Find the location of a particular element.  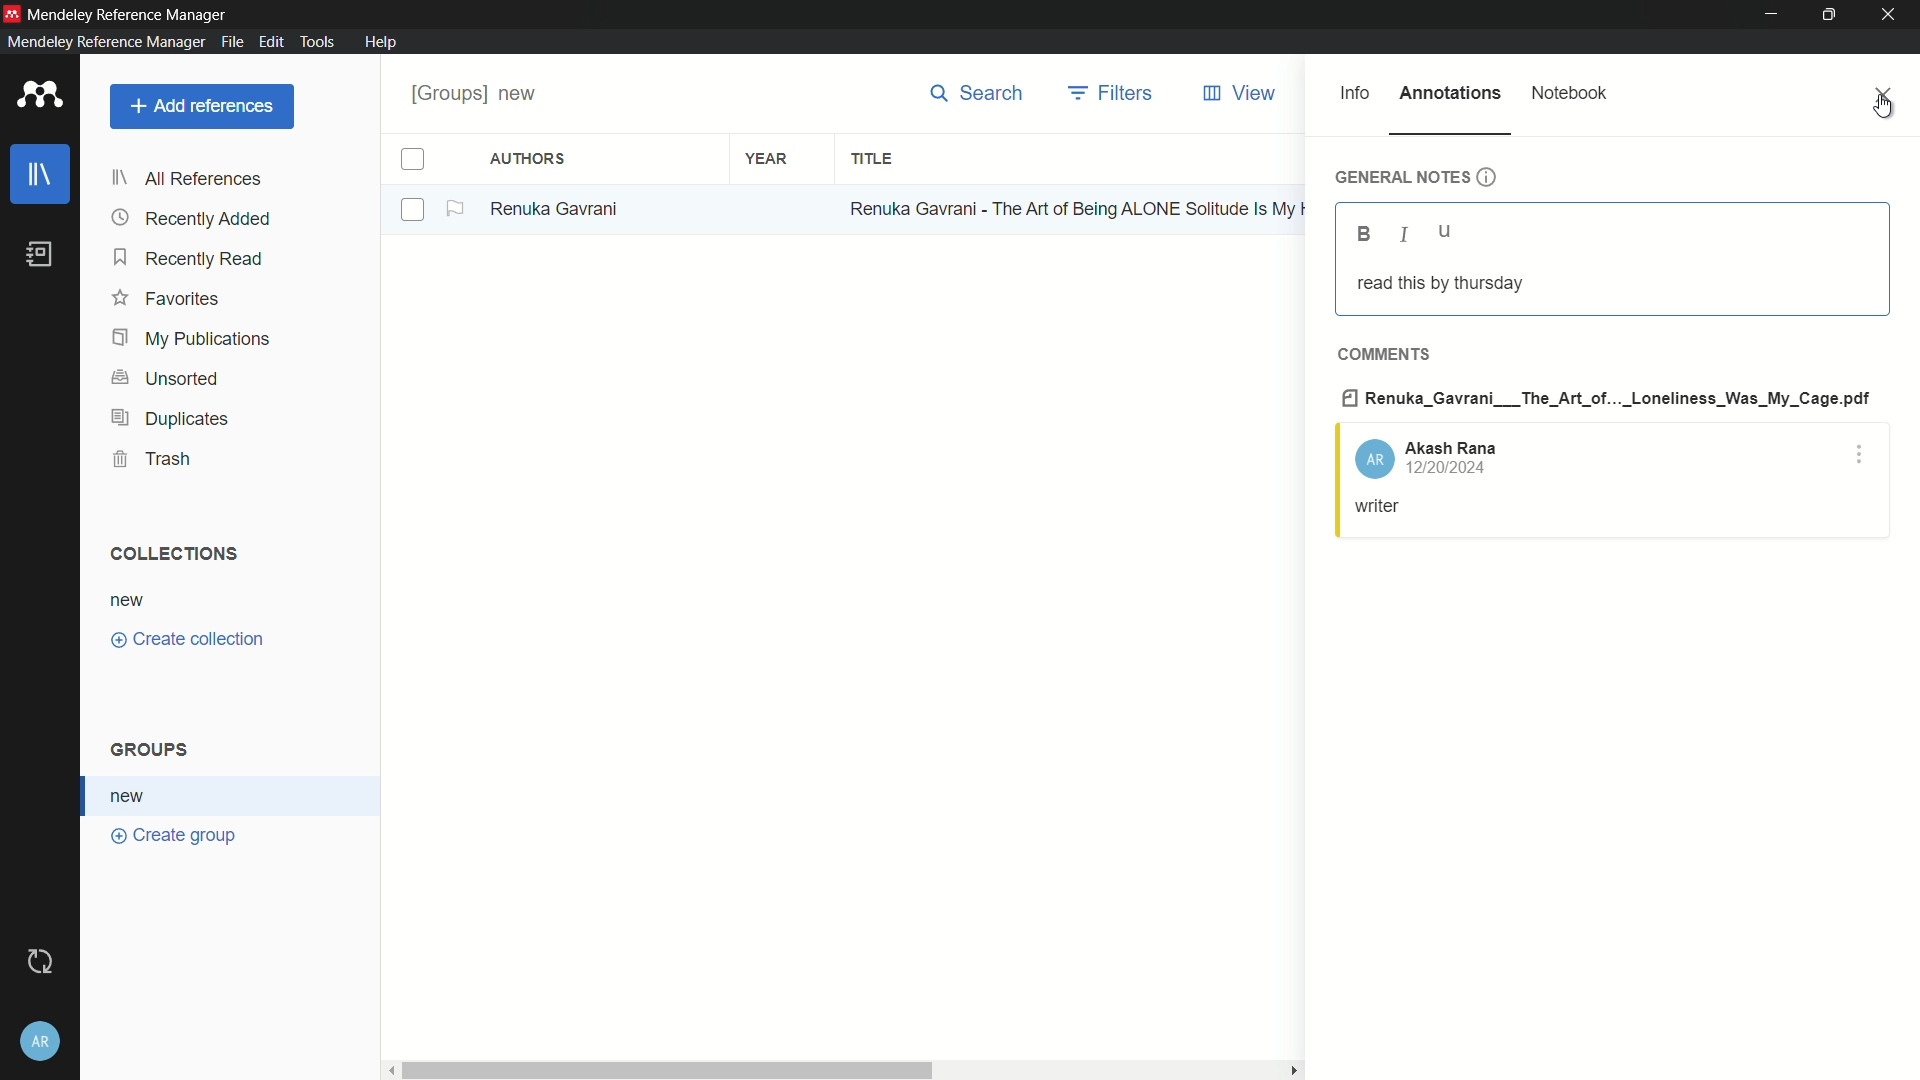

un(select) is located at coordinates (414, 211).